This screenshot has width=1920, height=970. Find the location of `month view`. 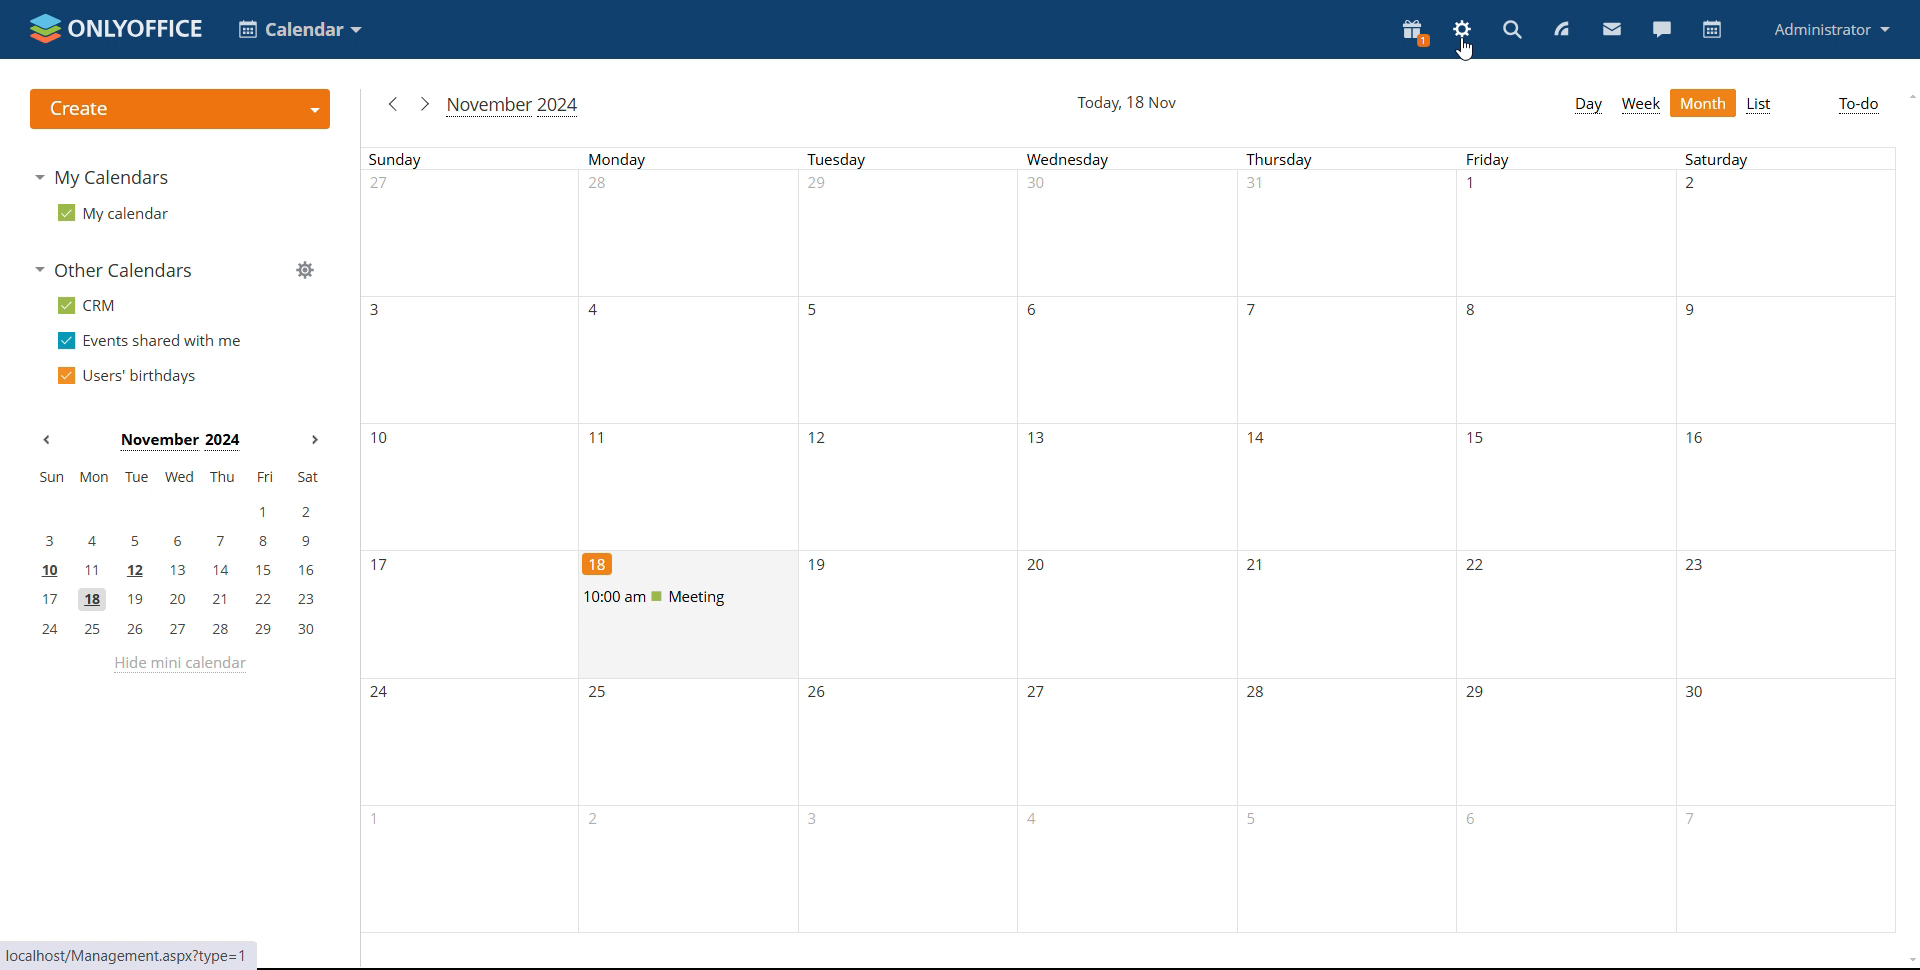

month view is located at coordinates (1703, 103).